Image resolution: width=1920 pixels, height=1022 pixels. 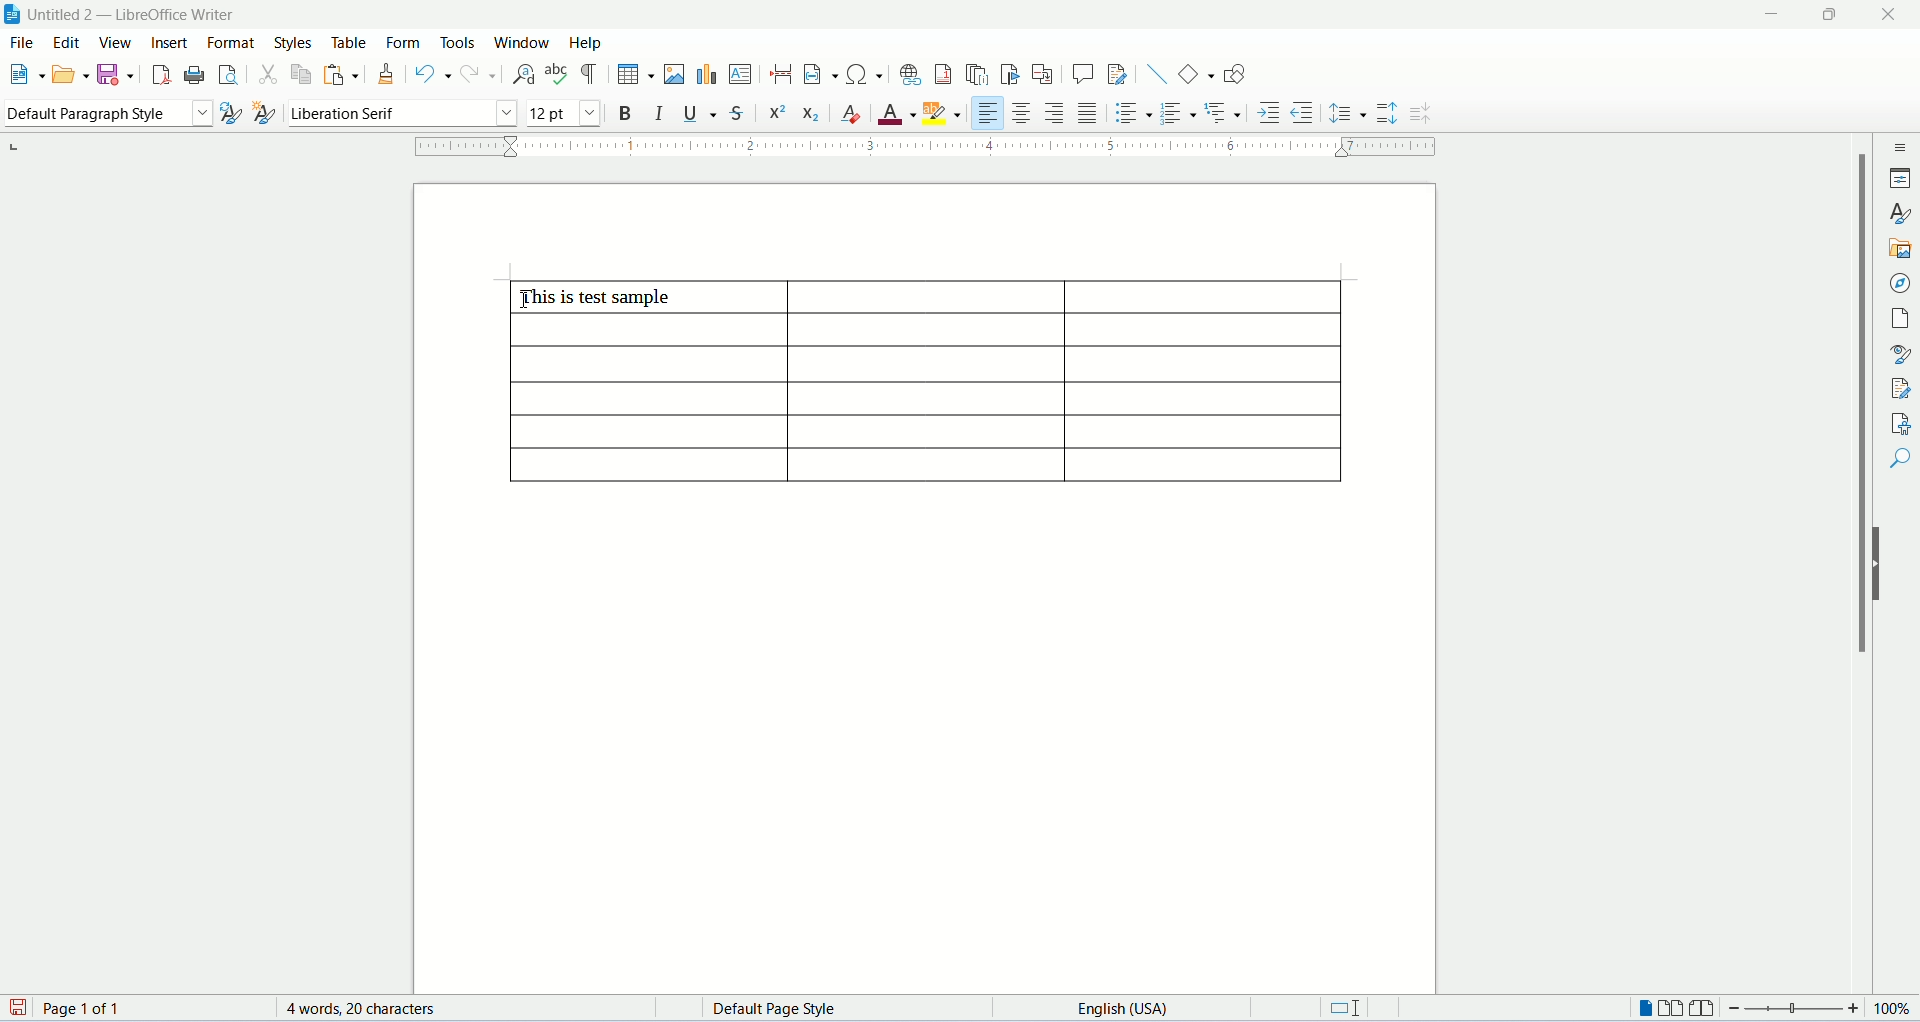 I want to click on styles, so click(x=297, y=41).